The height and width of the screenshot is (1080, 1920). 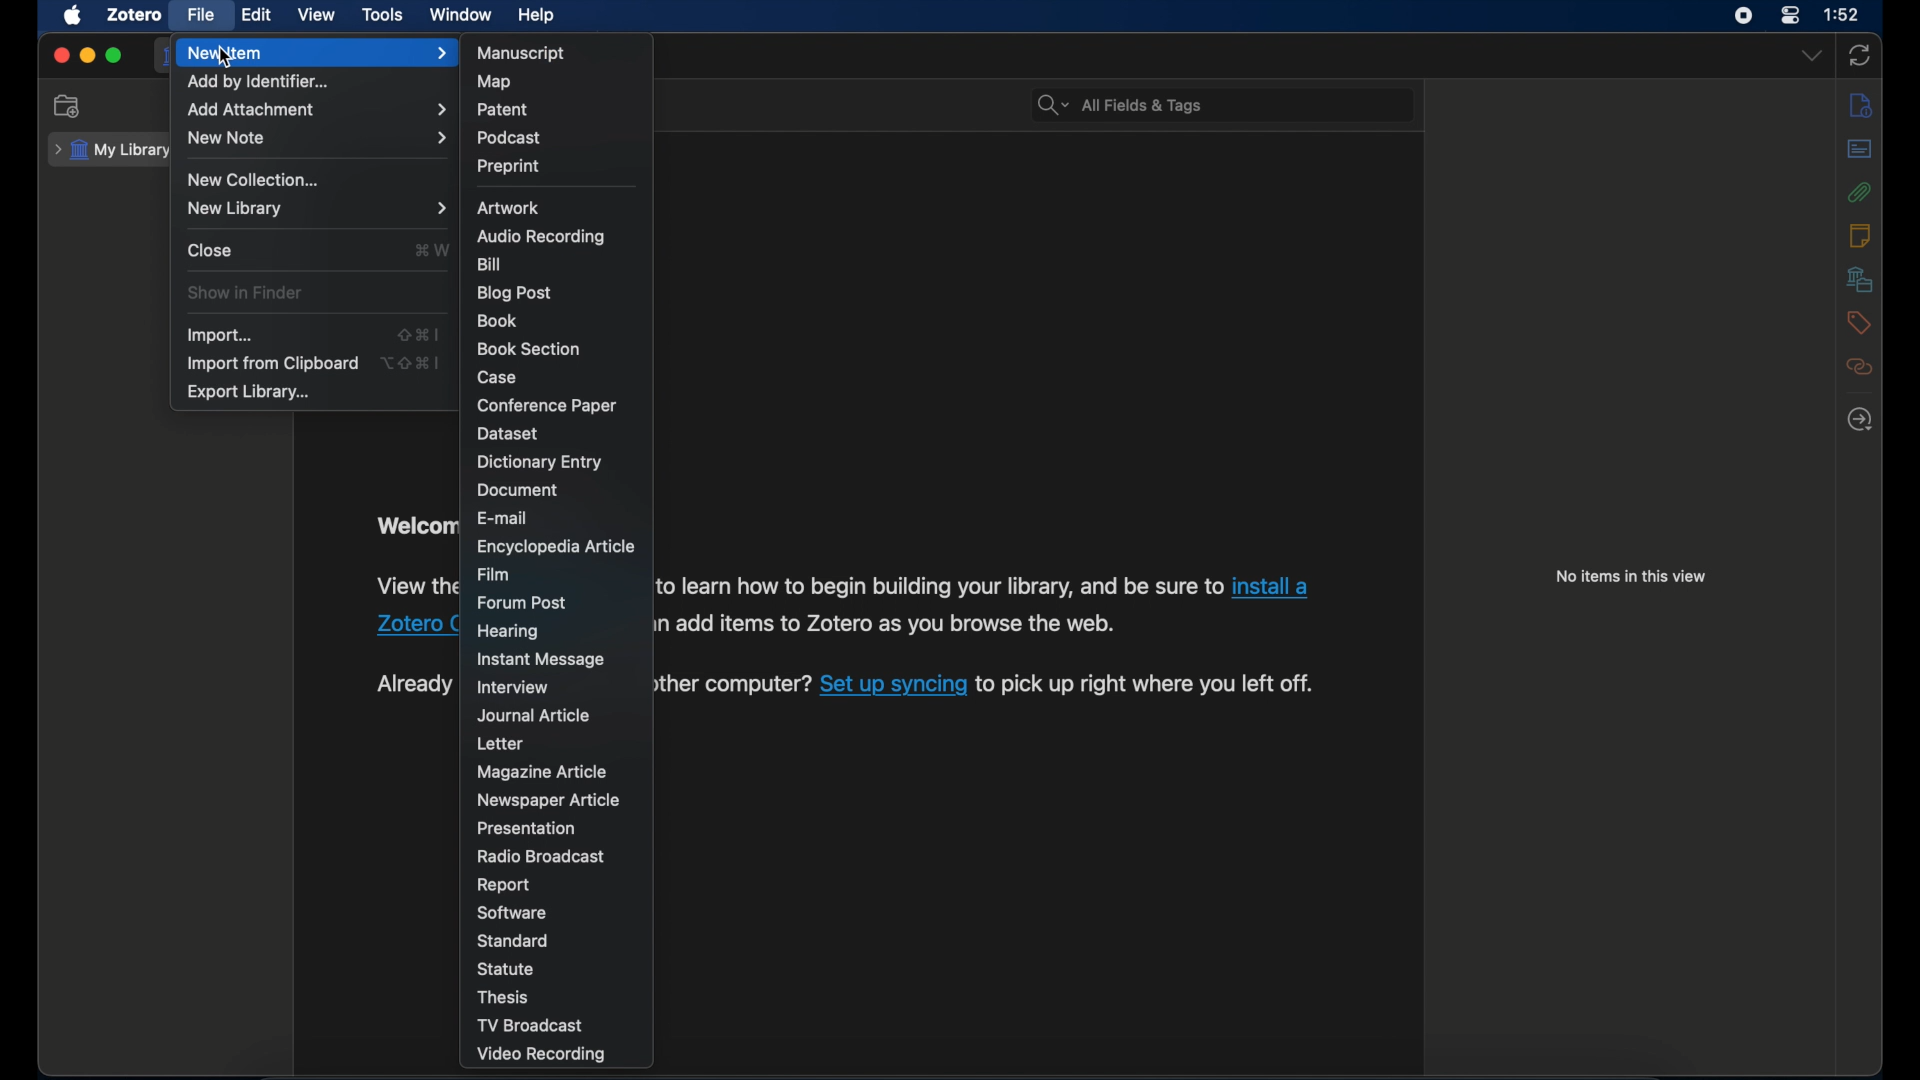 I want to click on file, so click(x=200, y=15).